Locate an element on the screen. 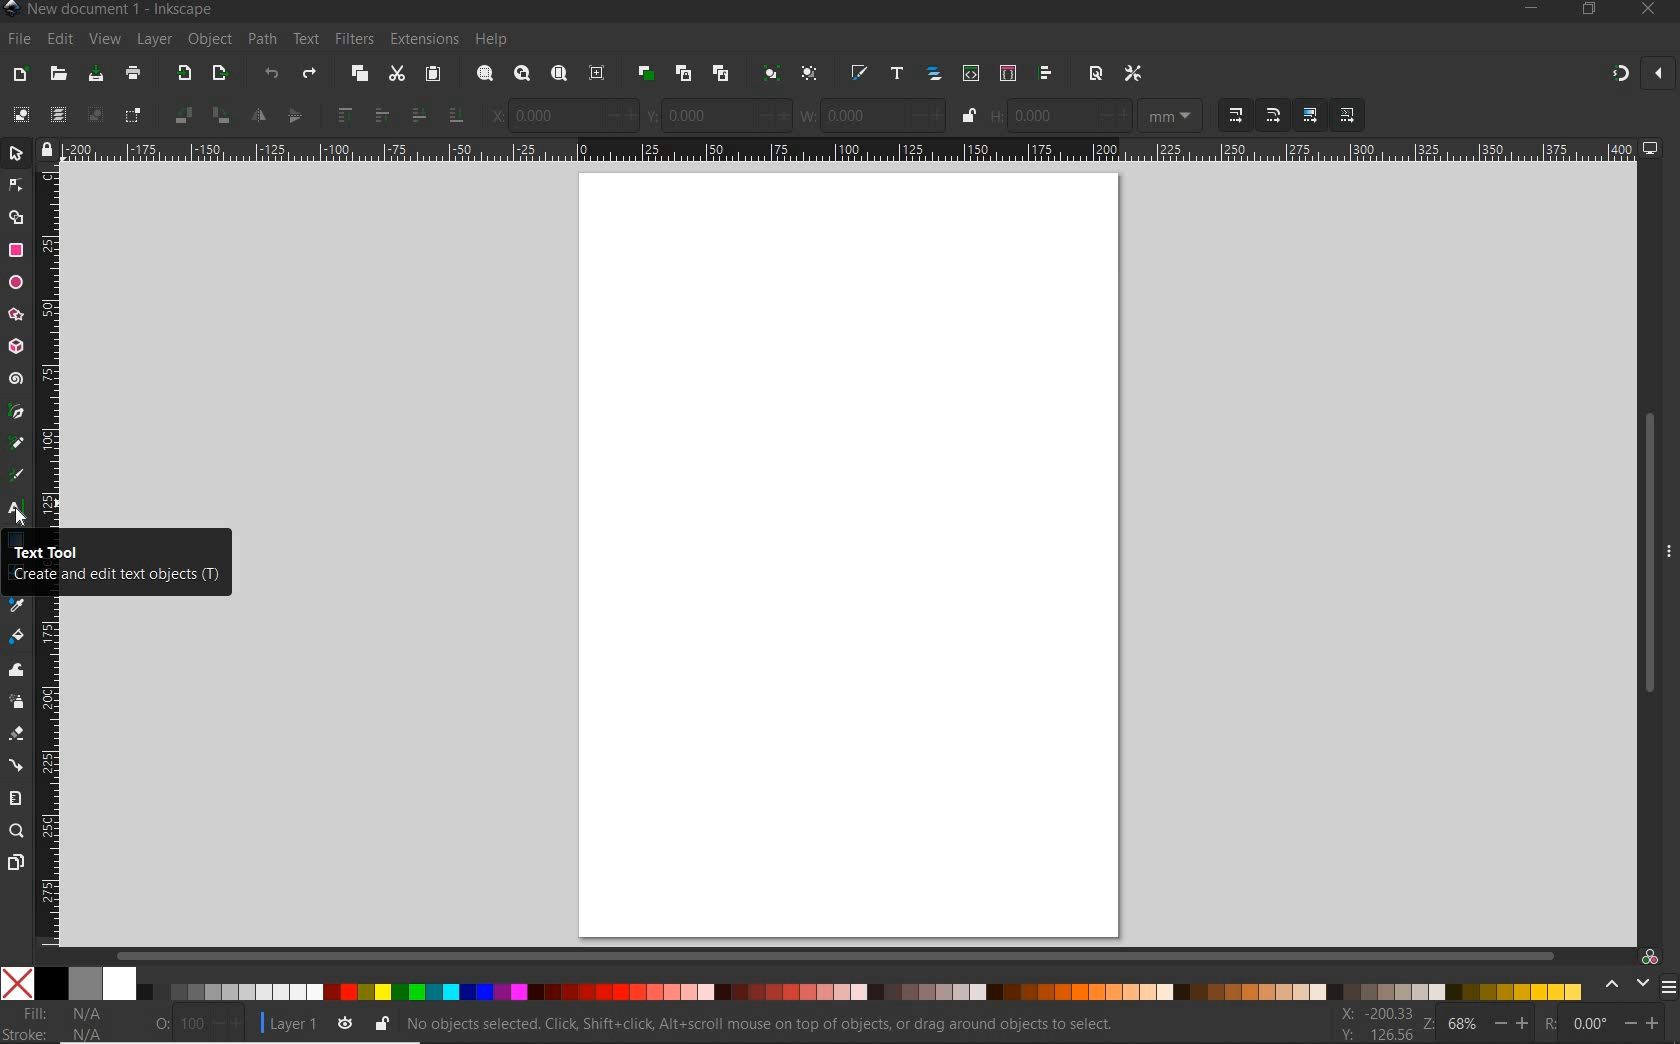 This screenshot has height=1044, width=1680. eraser tool is located at coordinates (17, 737).